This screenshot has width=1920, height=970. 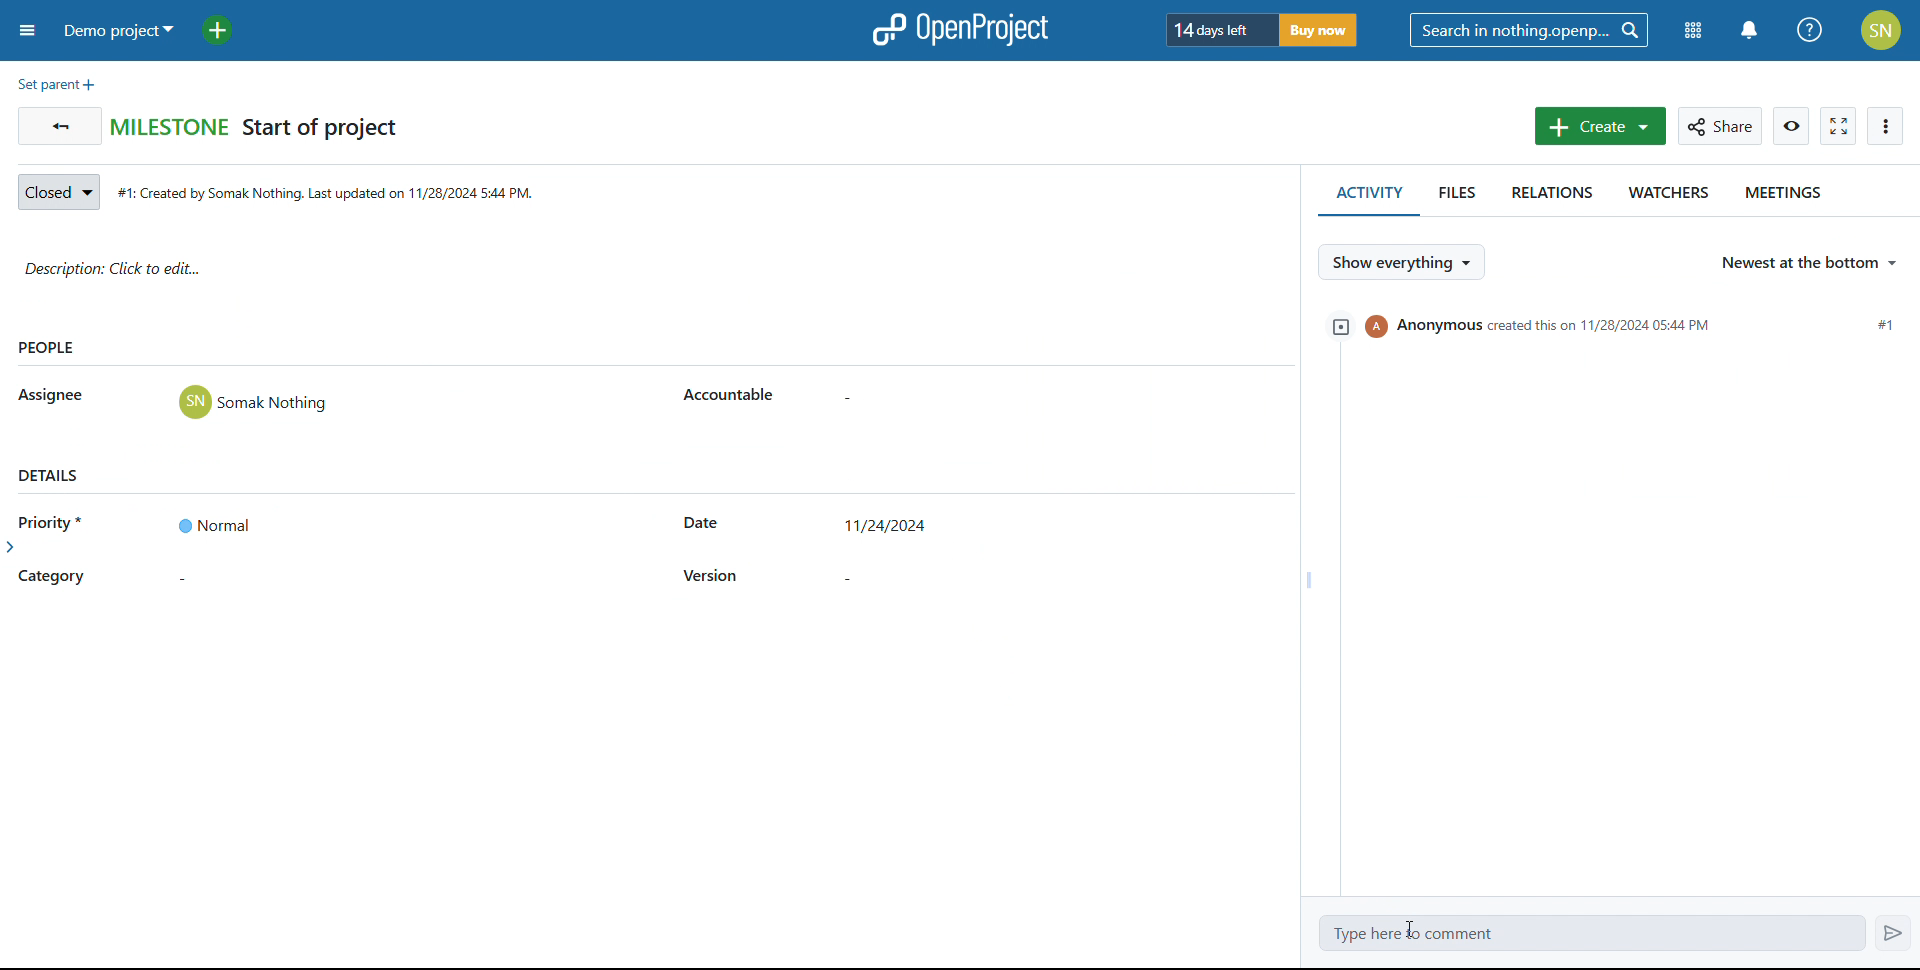 I want to click on event created, so click(x=1634, y=325).